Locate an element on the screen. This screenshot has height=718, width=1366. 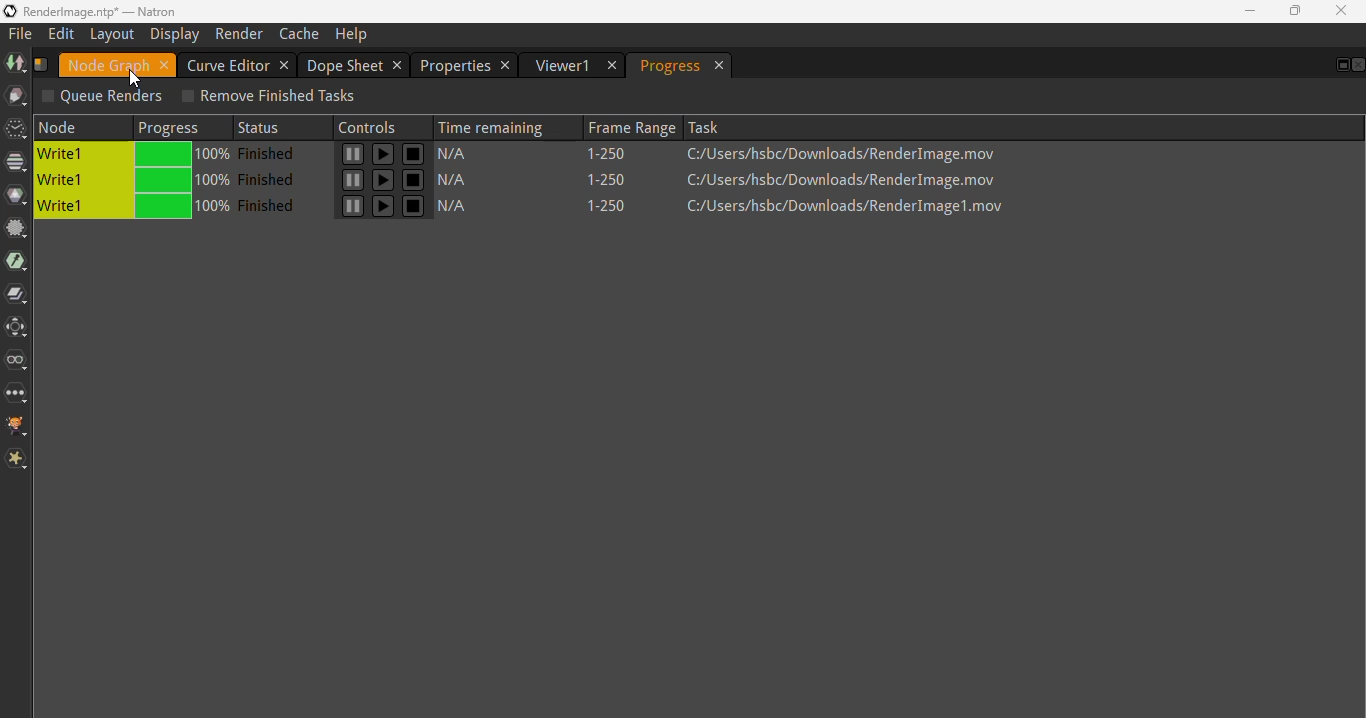
stop is located at coordinates (414, 155).